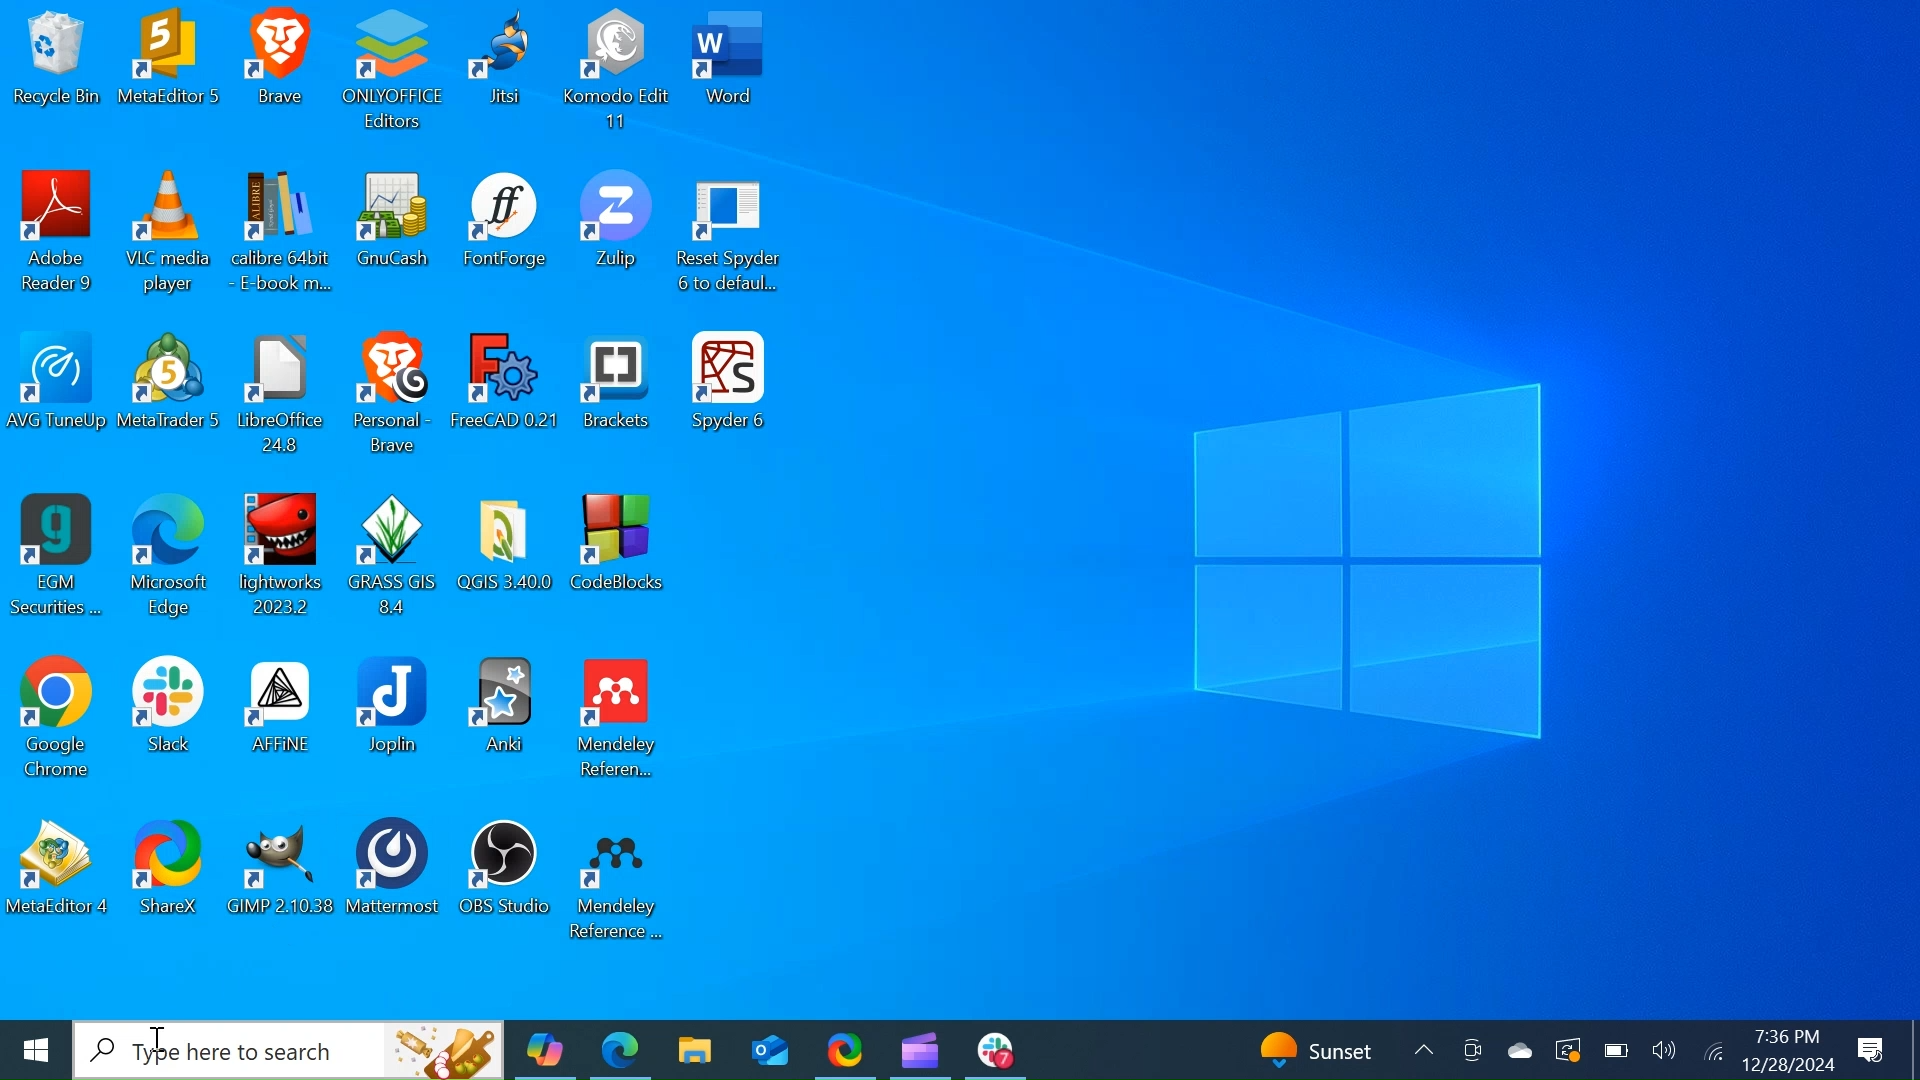 This screenshot has width=1920, height=1080. I want to click on Recycle Bin Desktop Icon, so click(57, 67).